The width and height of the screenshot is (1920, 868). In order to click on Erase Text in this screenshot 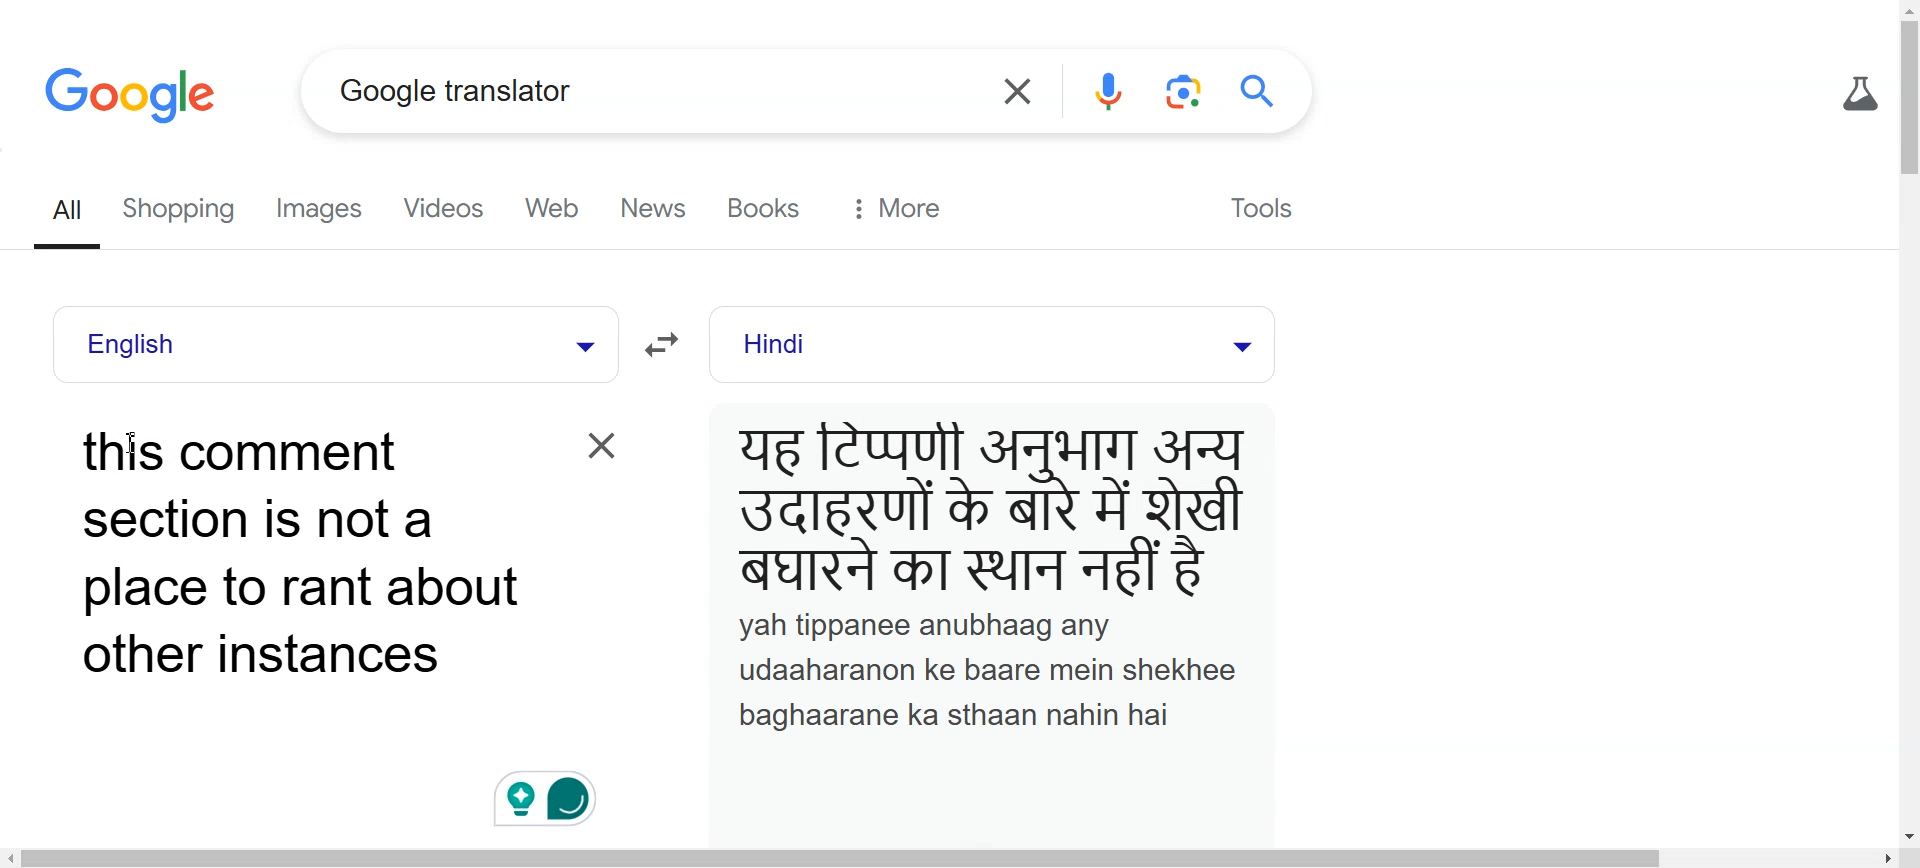, I will do `click(598, 444)`.